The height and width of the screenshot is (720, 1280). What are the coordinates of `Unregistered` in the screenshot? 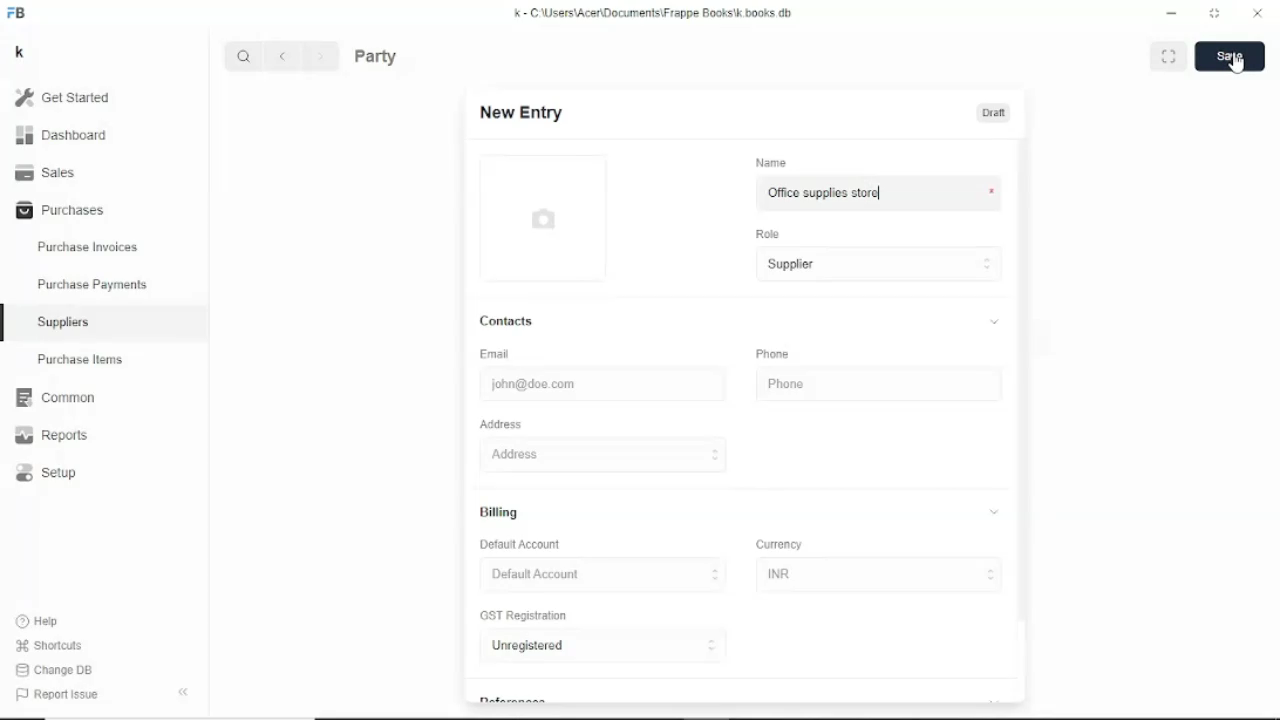 It's located at (604, 647).